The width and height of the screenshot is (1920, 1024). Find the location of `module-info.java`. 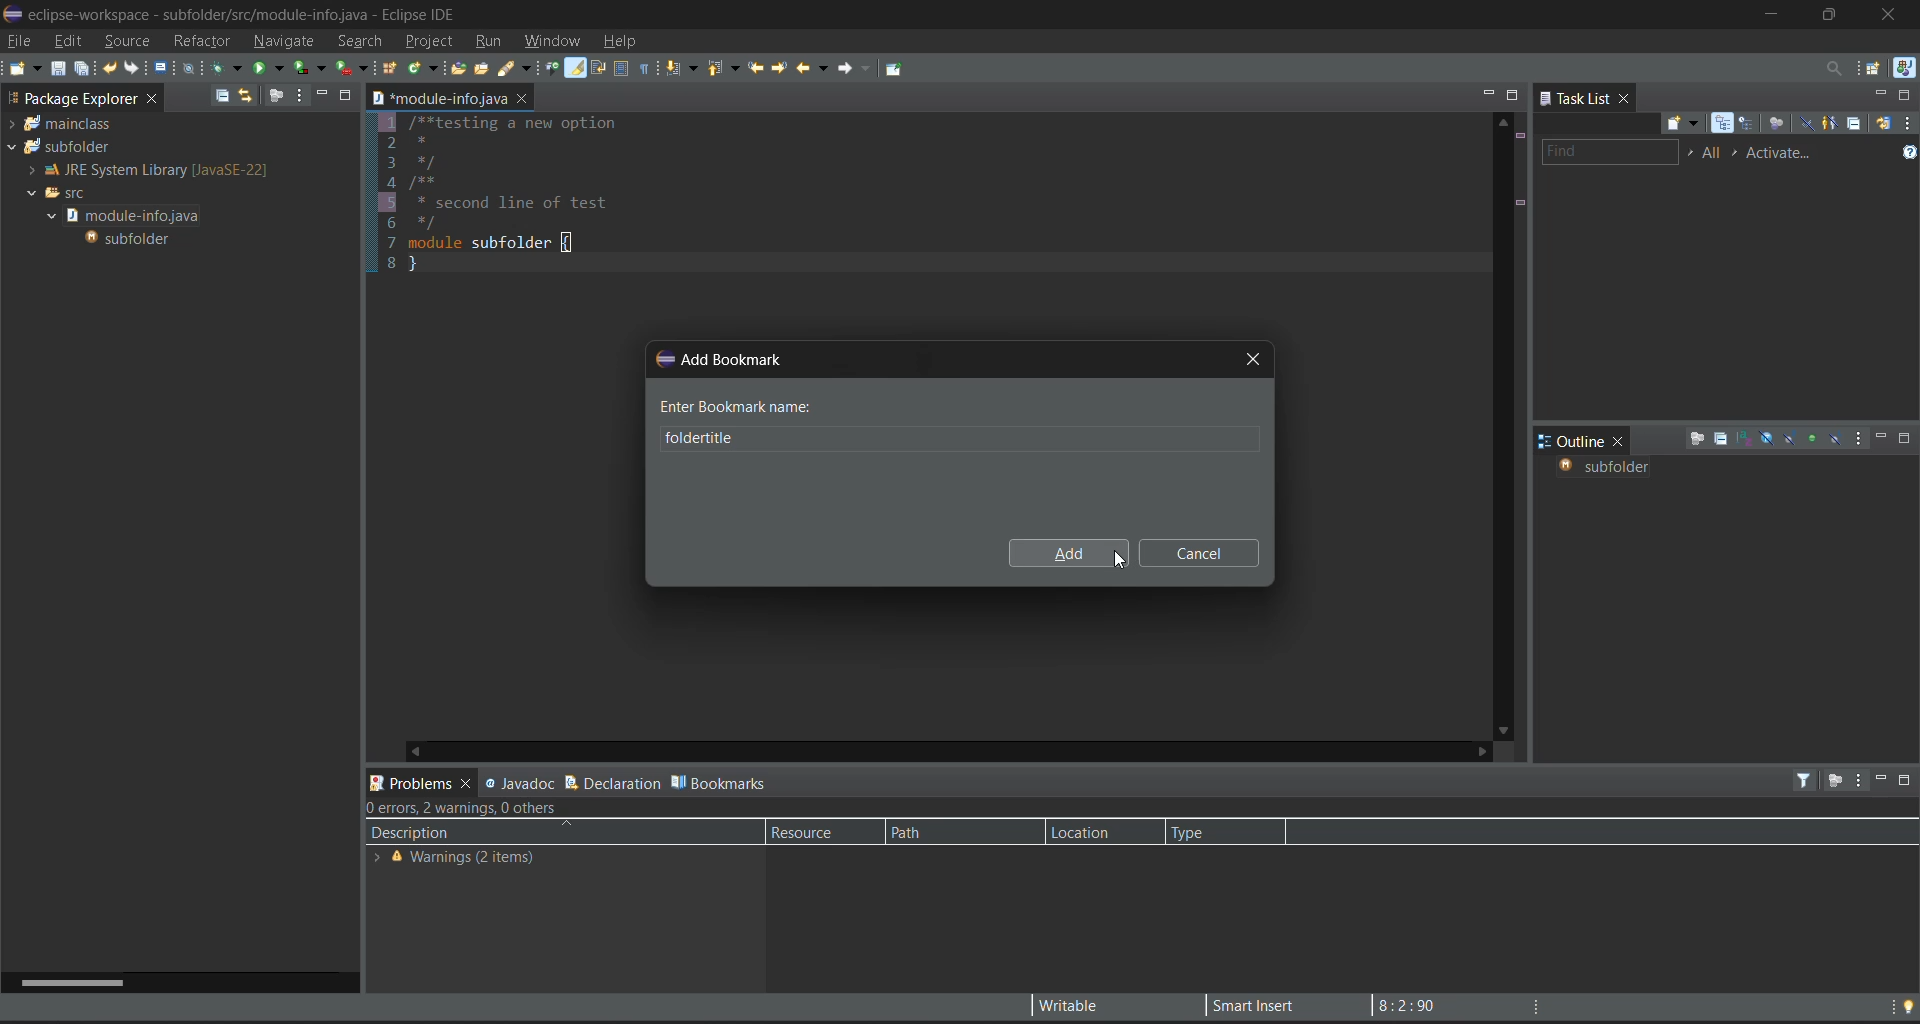

module-info.java is located at coordinates (135, 214).